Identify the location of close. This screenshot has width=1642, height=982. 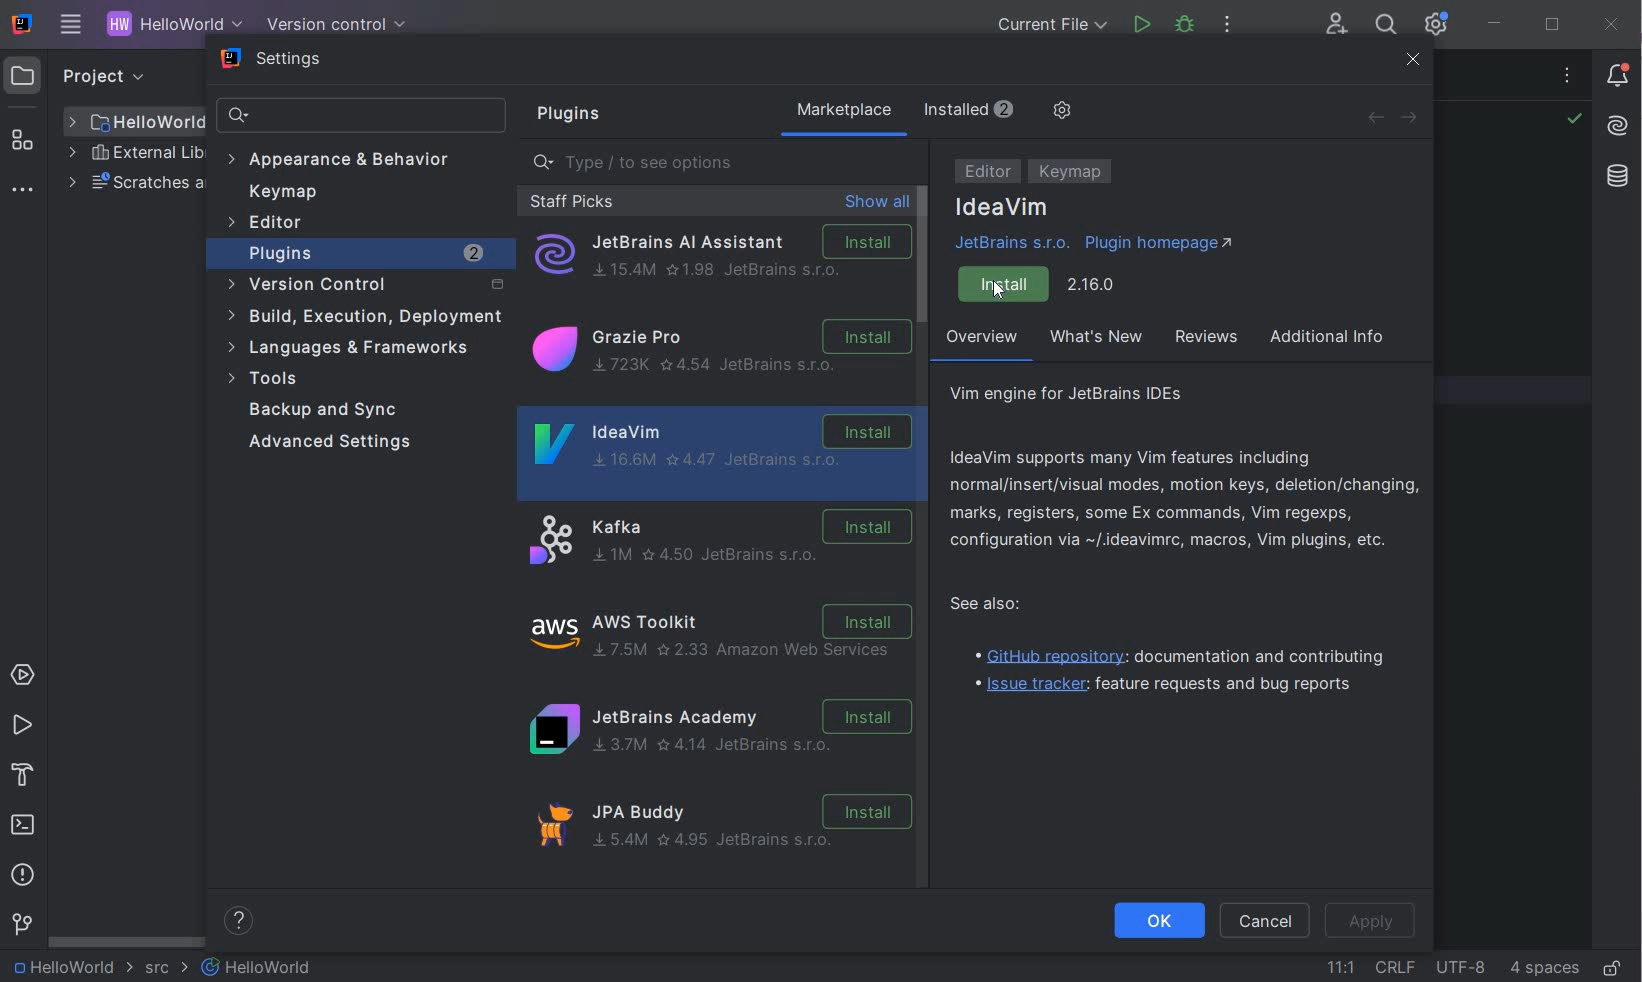
(1414, 62).